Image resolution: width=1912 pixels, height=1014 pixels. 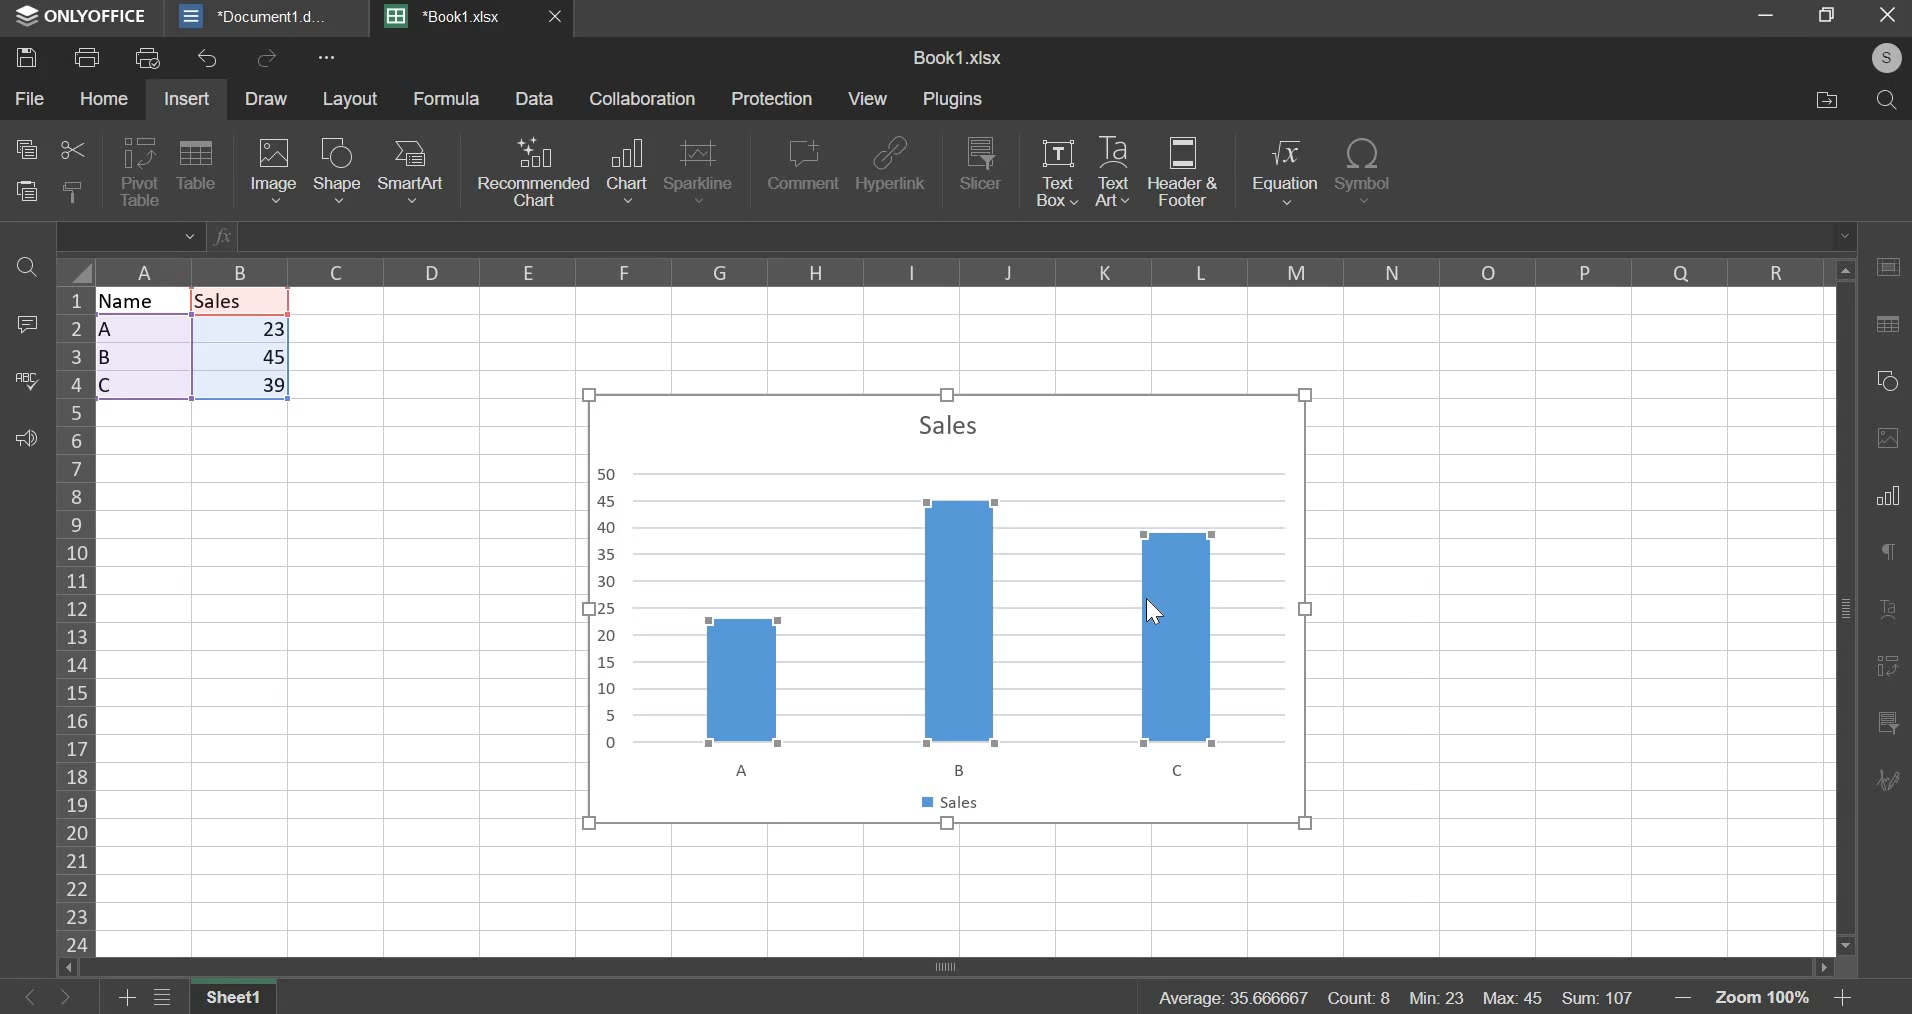 I want to click on Formula, so click(x=221, y=236).